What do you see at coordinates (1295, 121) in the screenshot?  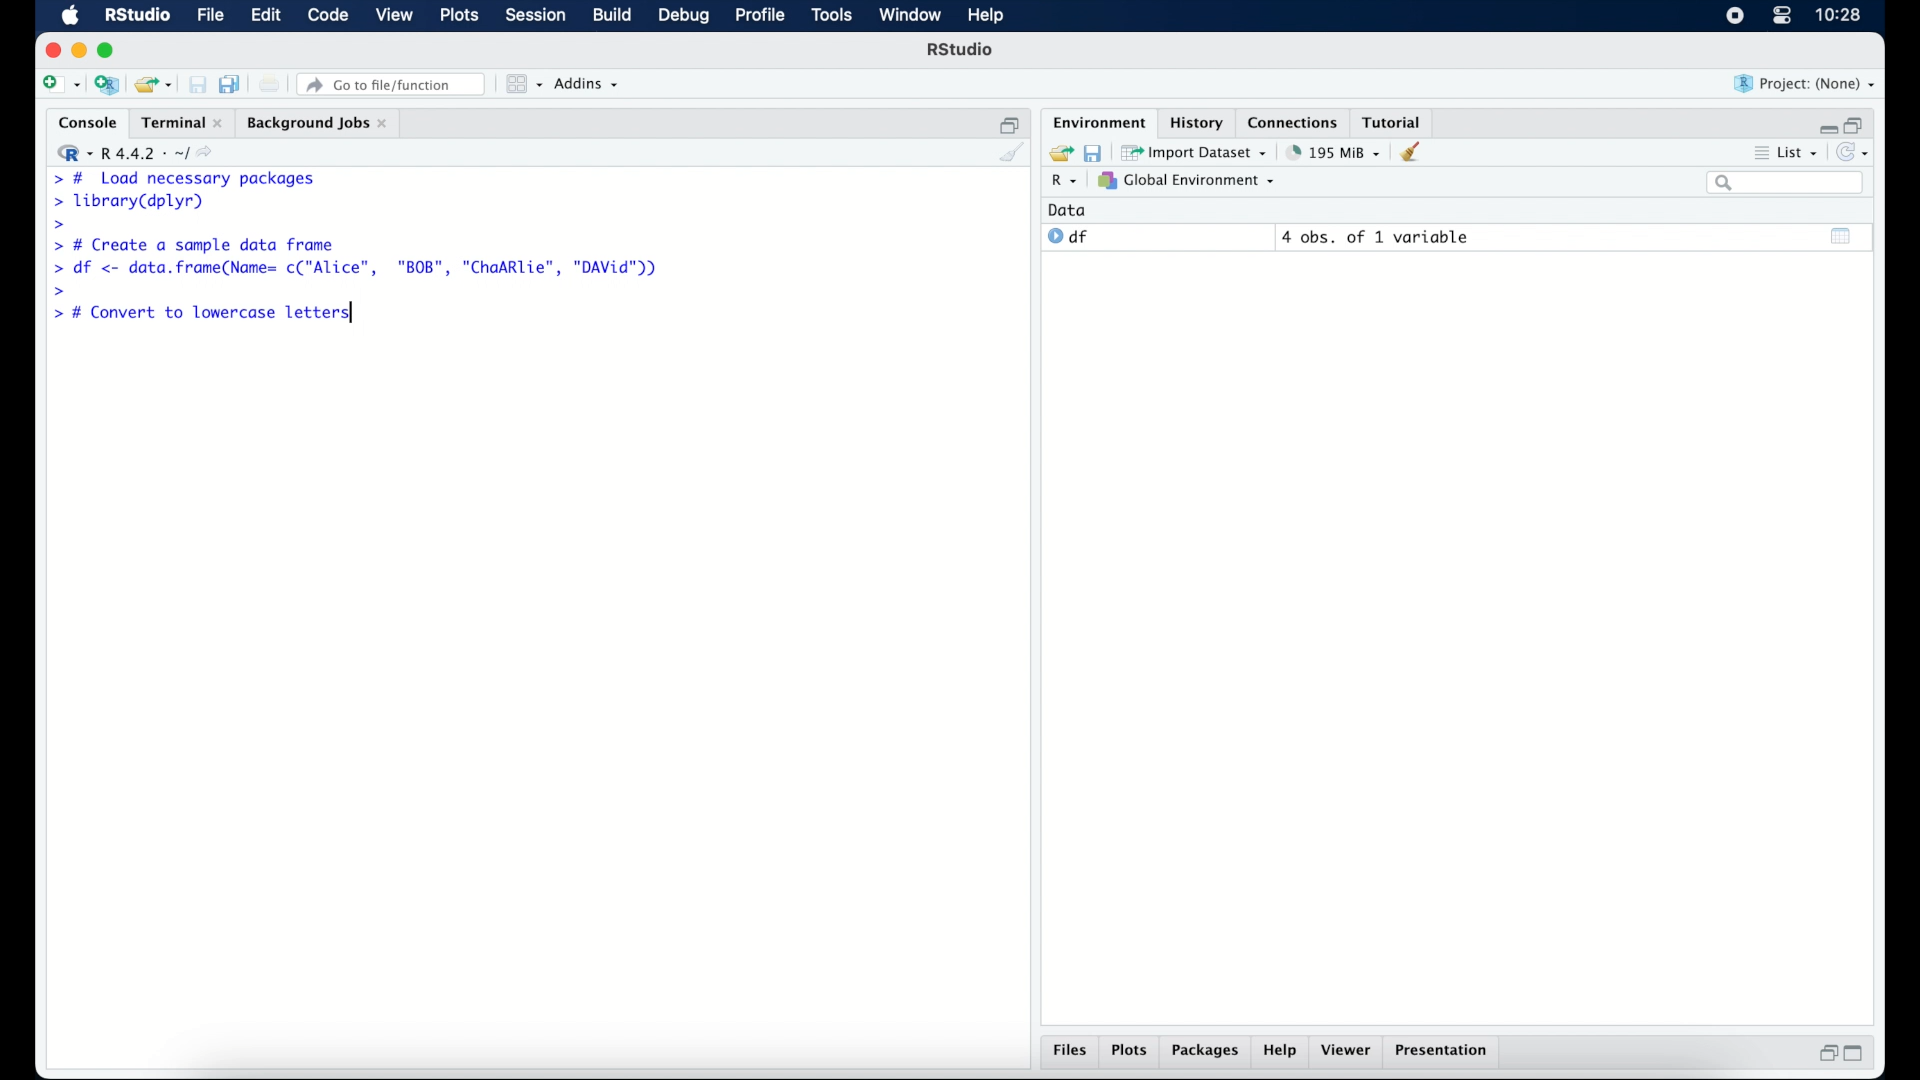 I see `connections` at bounding box center [1295, 121].